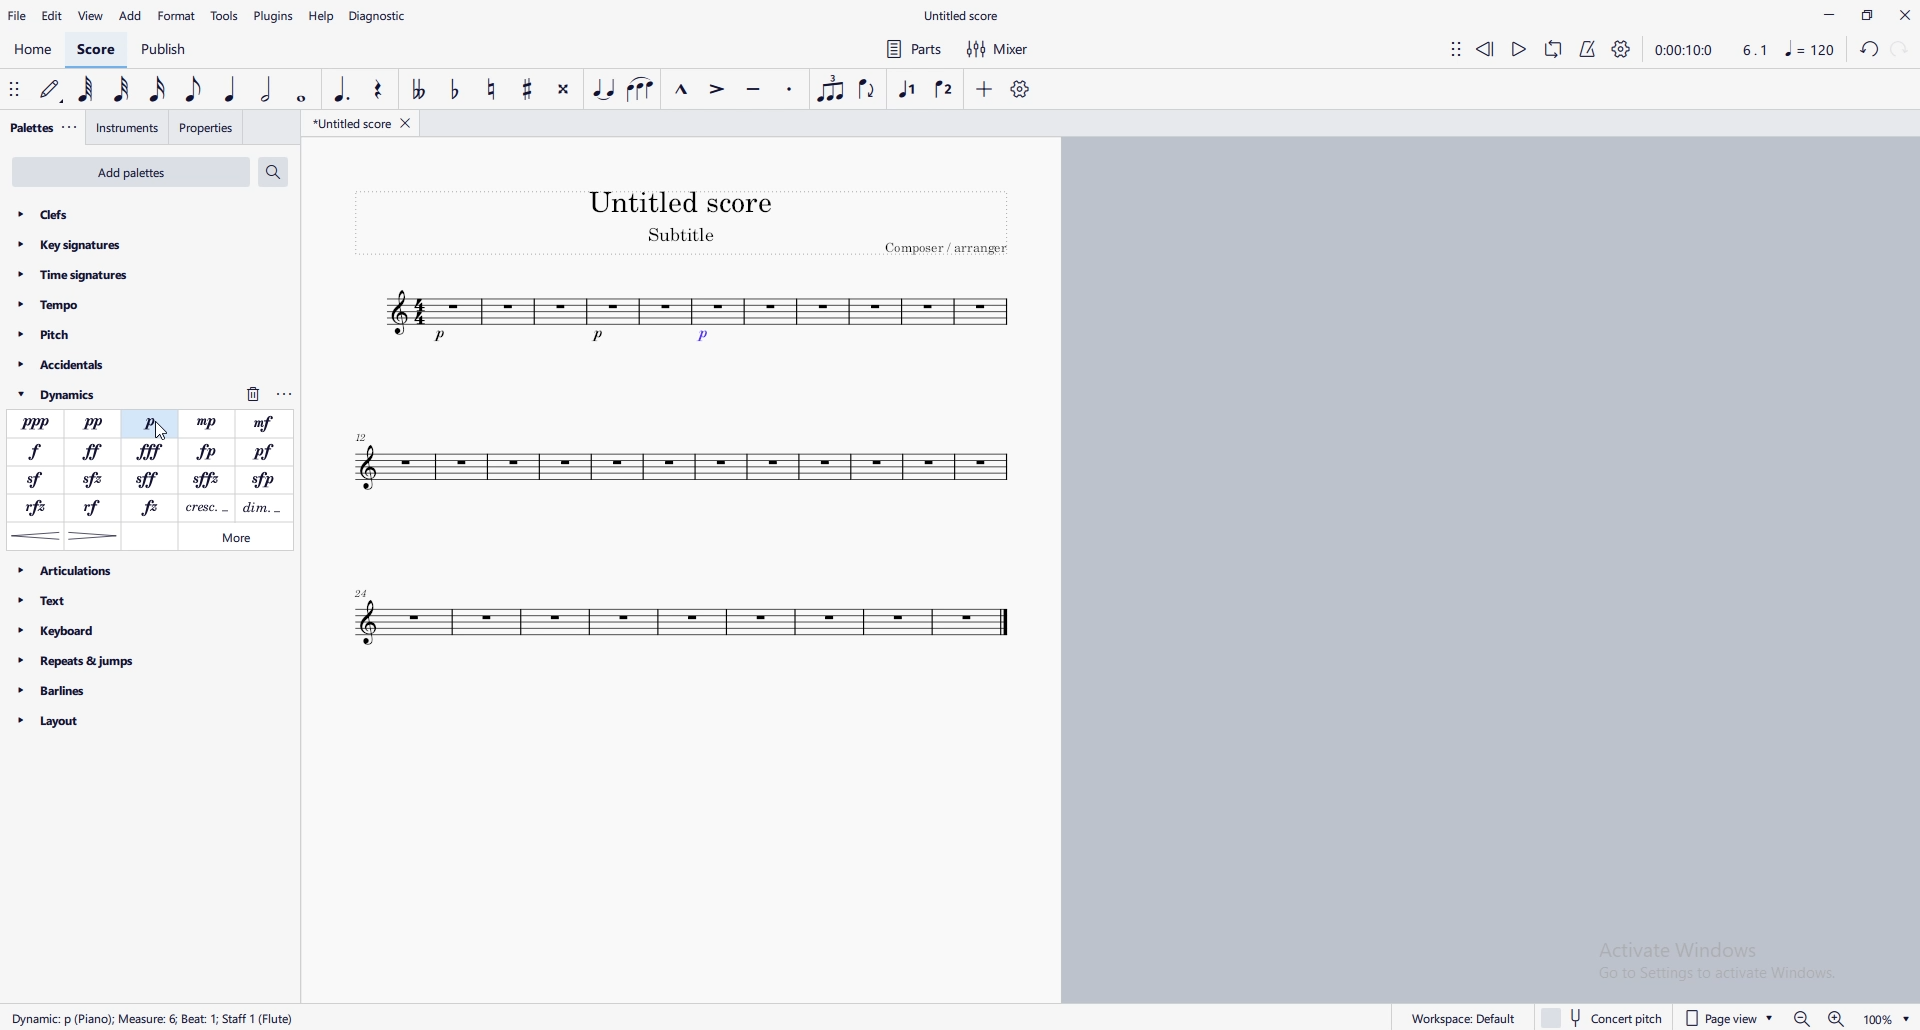 The image size is (1920, 1030). What do you see at coordinates (32, 128) in the screenshot?
I see `palettes` at bounding box center [32, 128].